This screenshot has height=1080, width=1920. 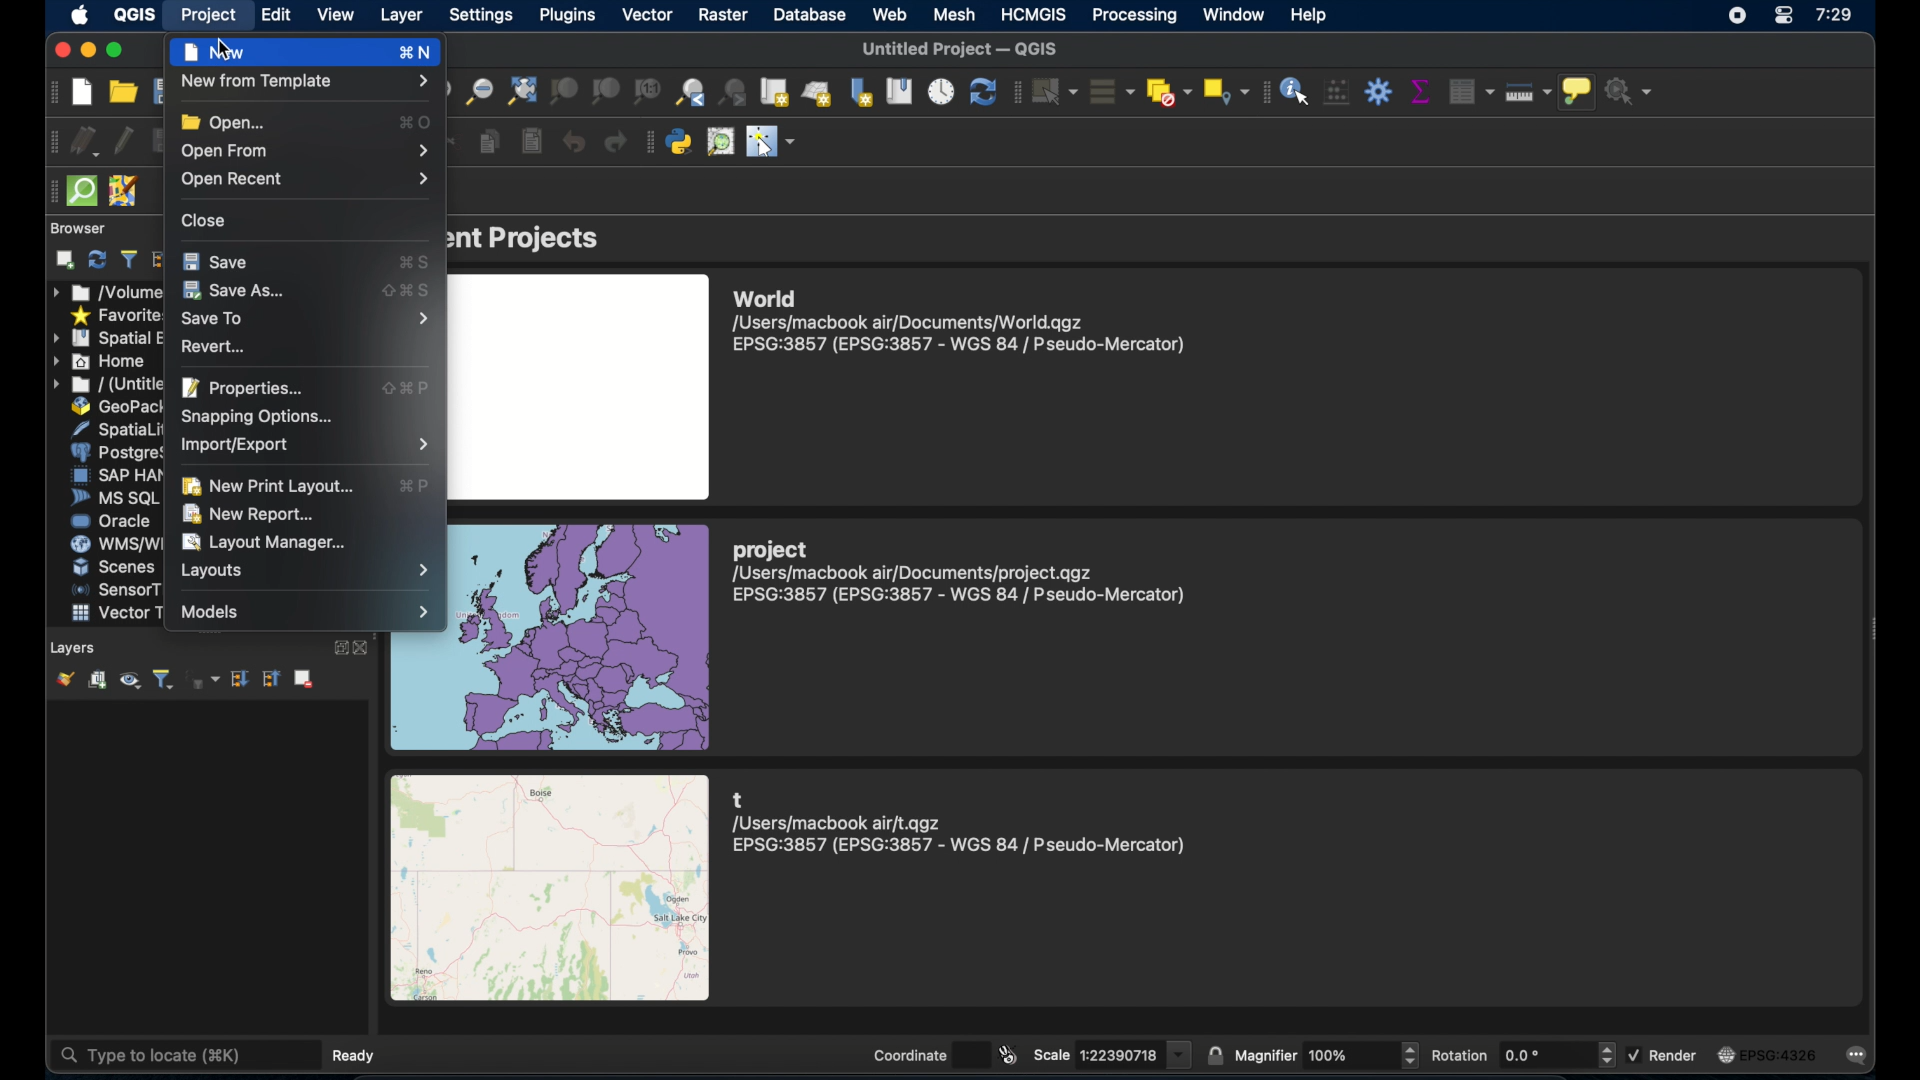 I want to click on icon, so click(x=78, y=569).